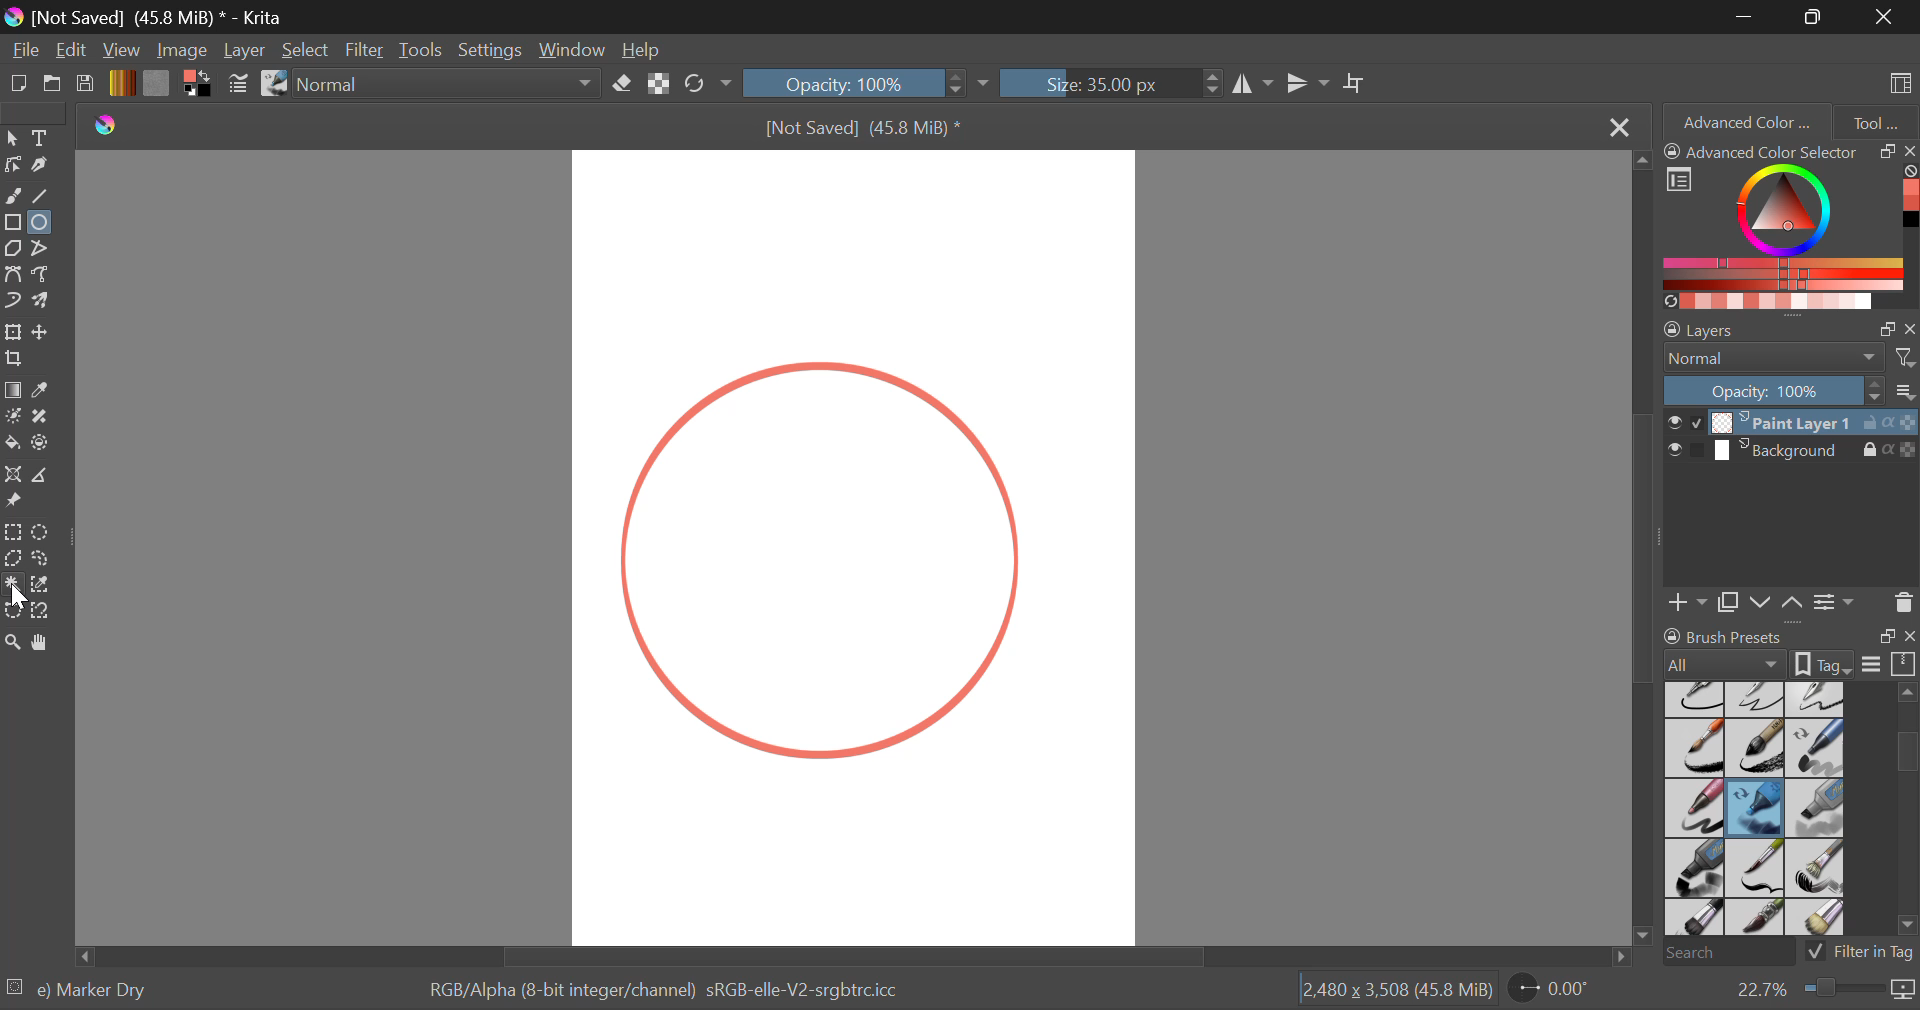 The width and height of the screenshot is (1920, 1010). What do you see at coordinates (1790, 358) in the screenshot?
I see `Blending Mode` at bounding box center [1790, 358].